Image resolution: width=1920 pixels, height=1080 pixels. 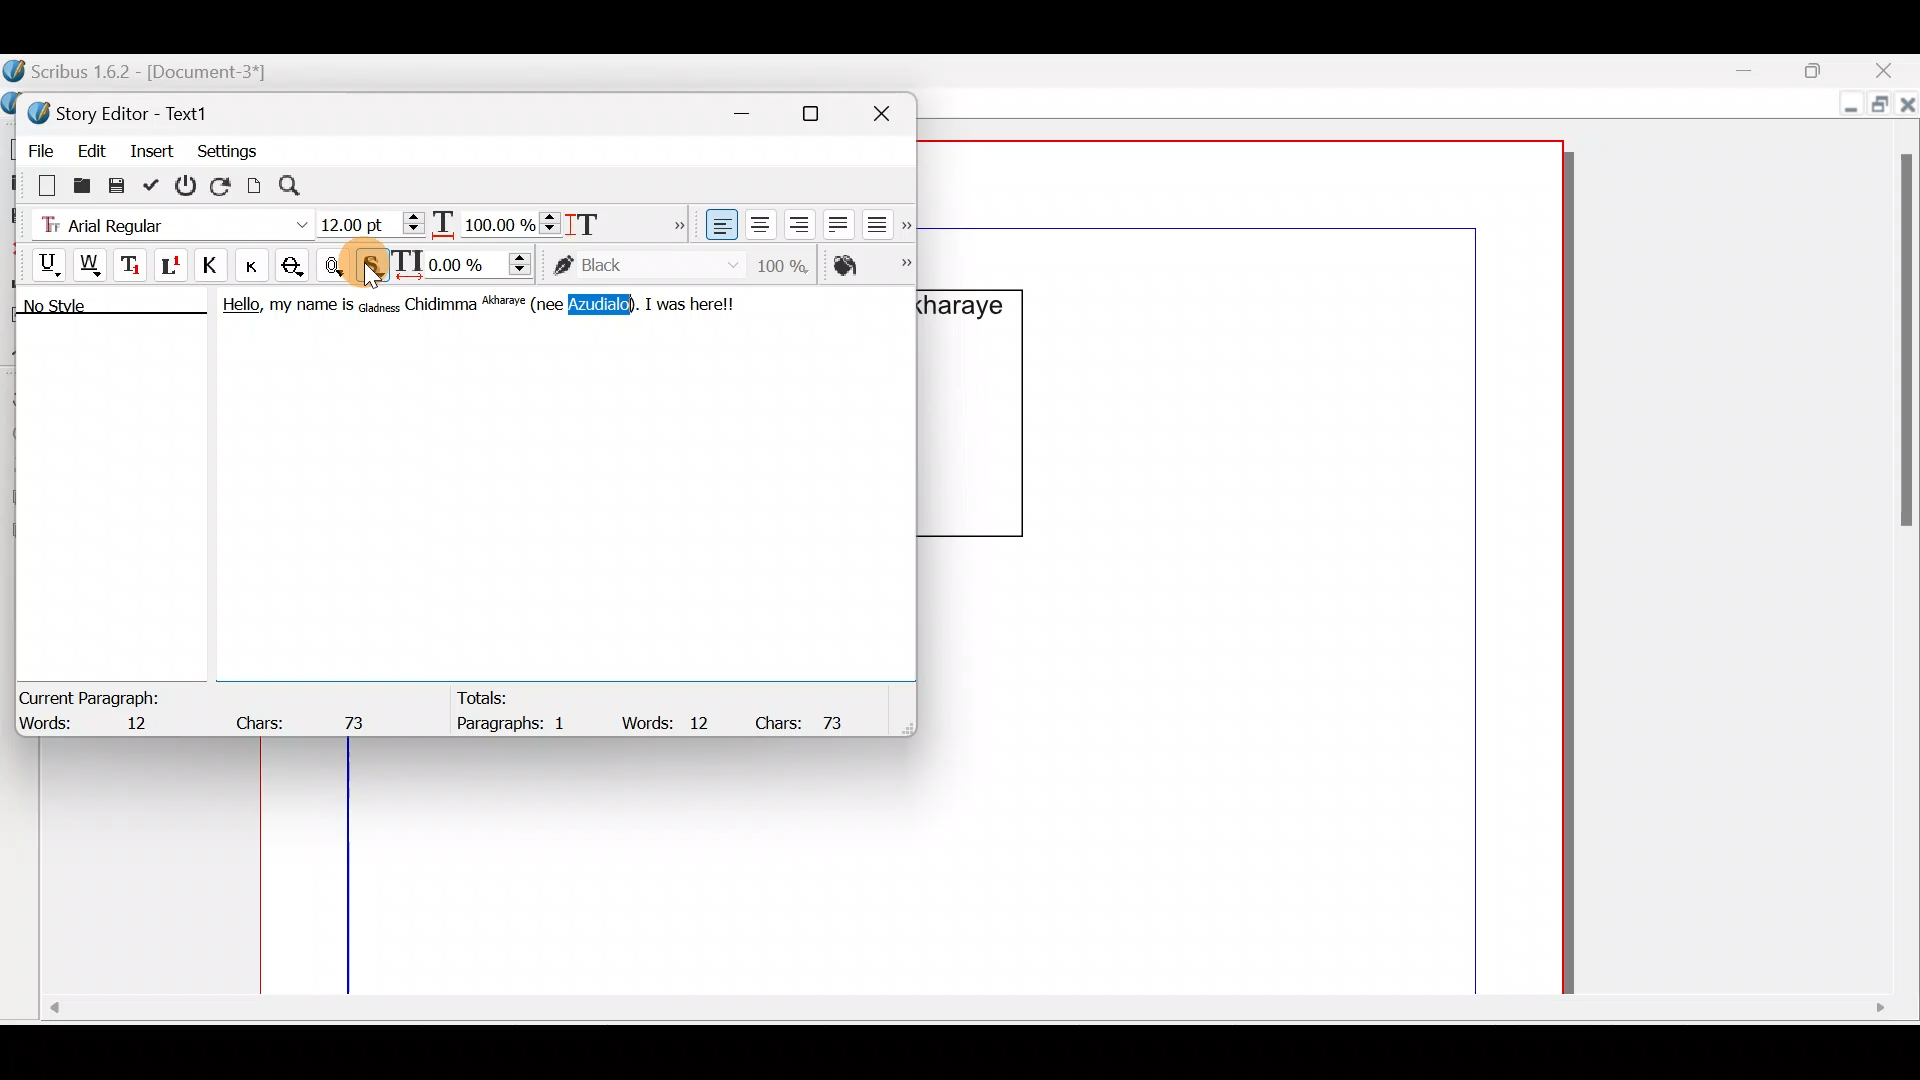 I want to click on Chars: 73, so click(x=808, y=721).